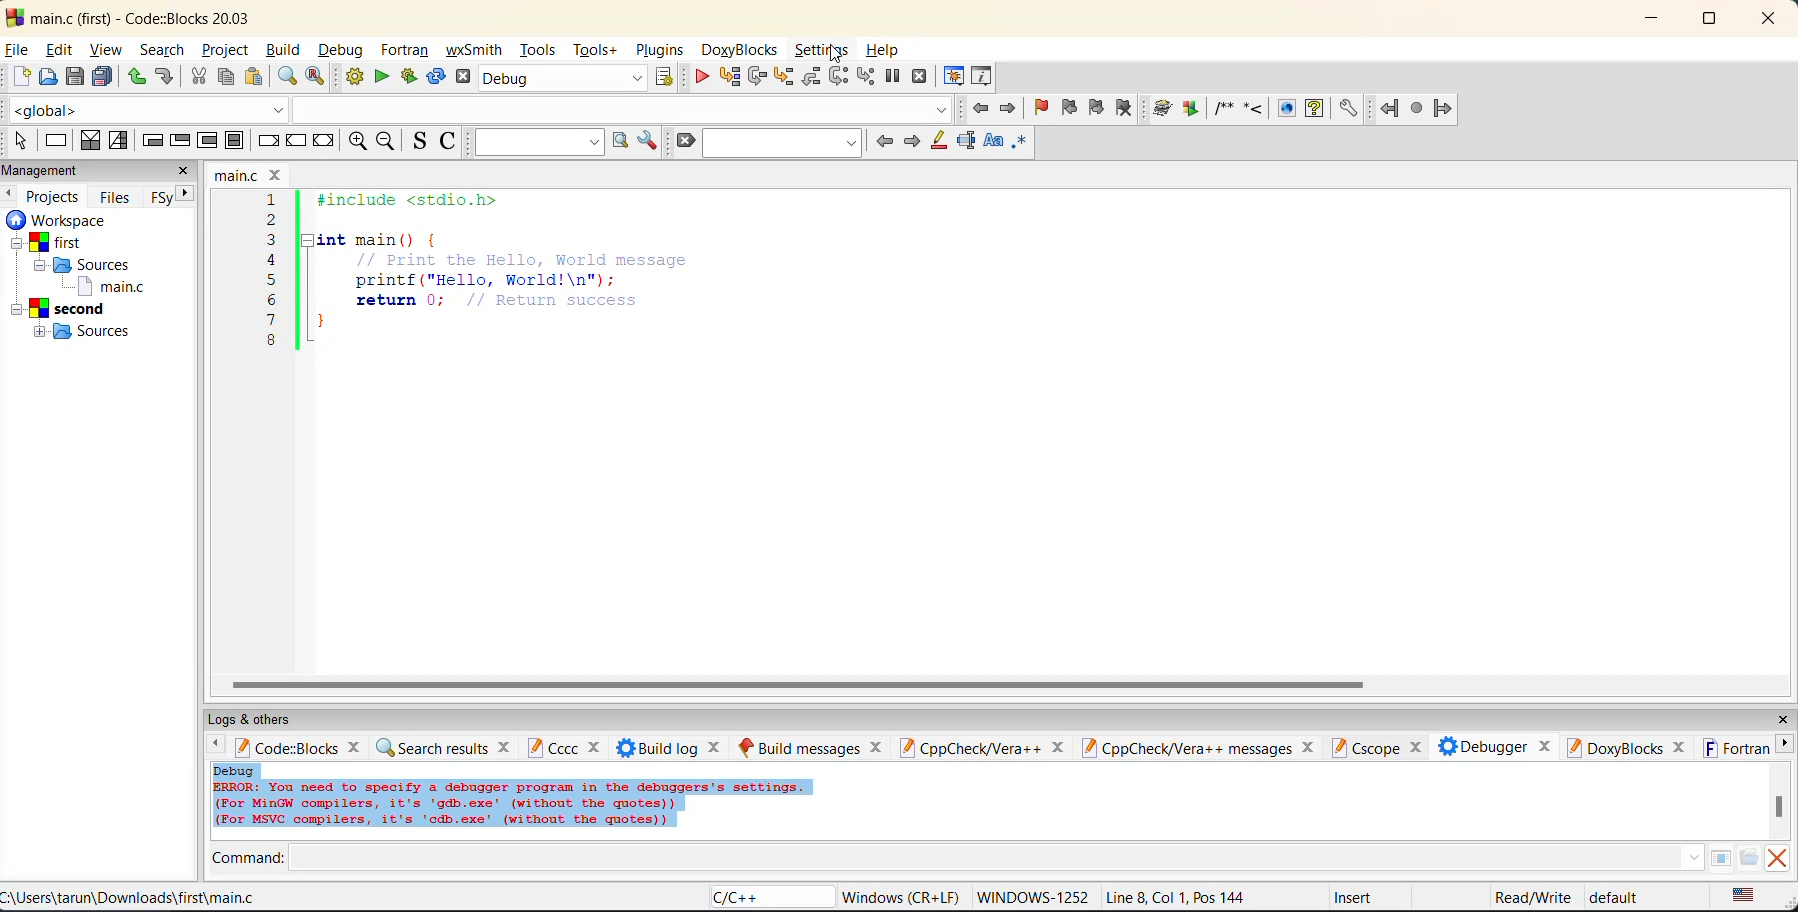  Describe the element at coordinates (1444, 111) in the screenshot. I see `jump forward` at that location.